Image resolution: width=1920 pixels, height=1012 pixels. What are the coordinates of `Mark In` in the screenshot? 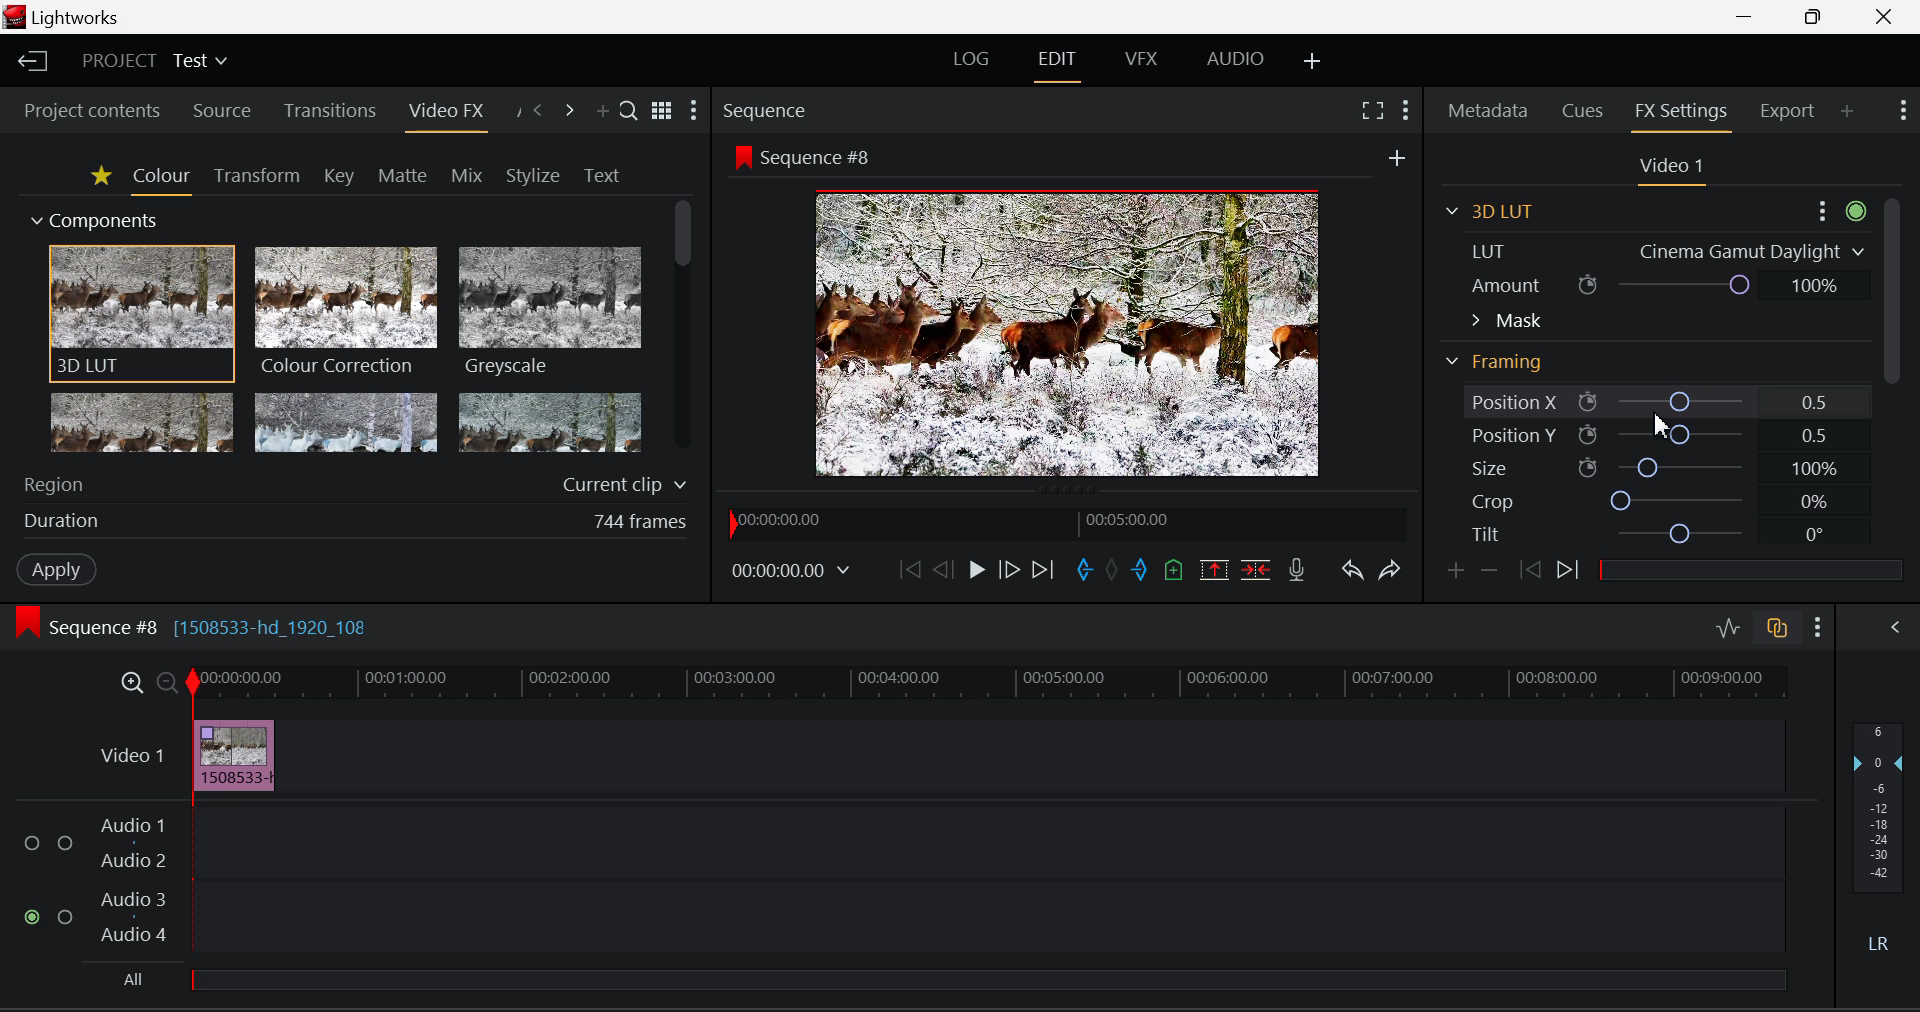 It's located at (1084, 571).